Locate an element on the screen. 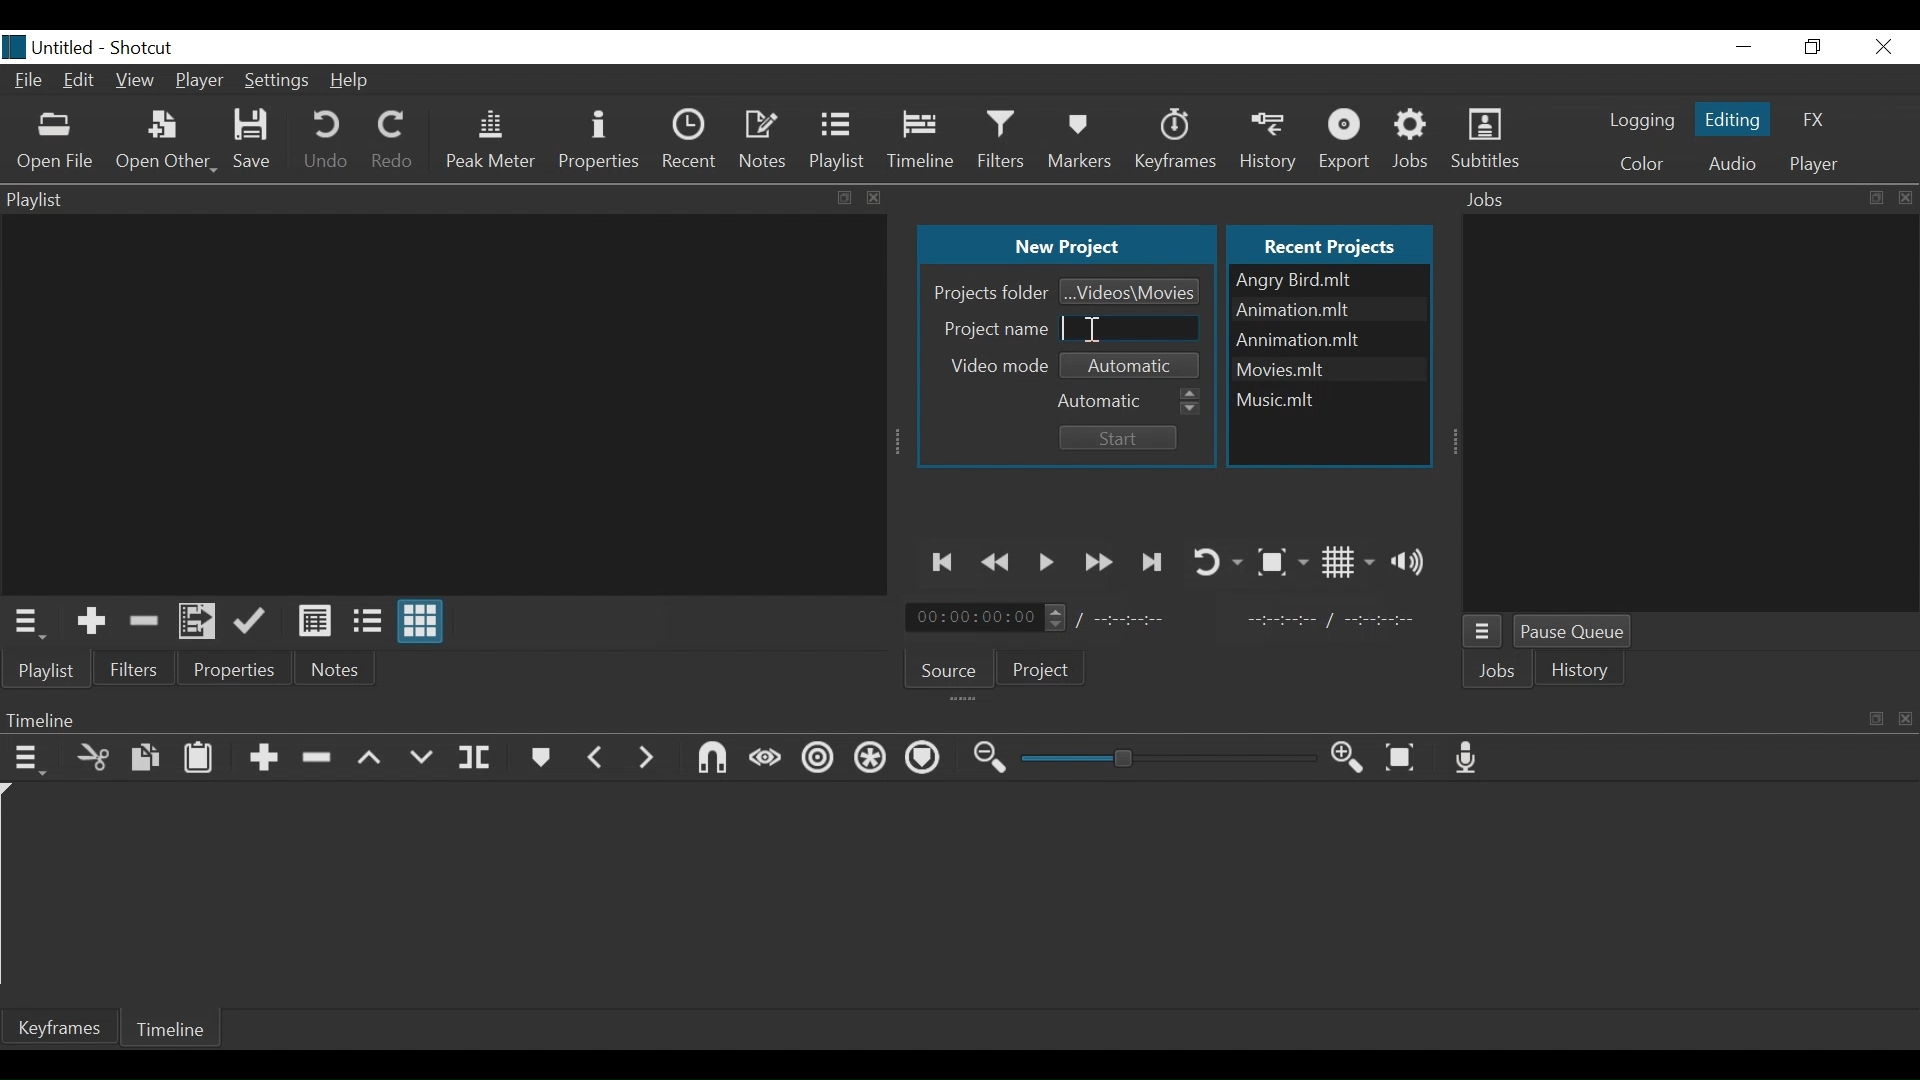 The image size is (1920, 1080). minimize is located at coordinates (1745, 46).